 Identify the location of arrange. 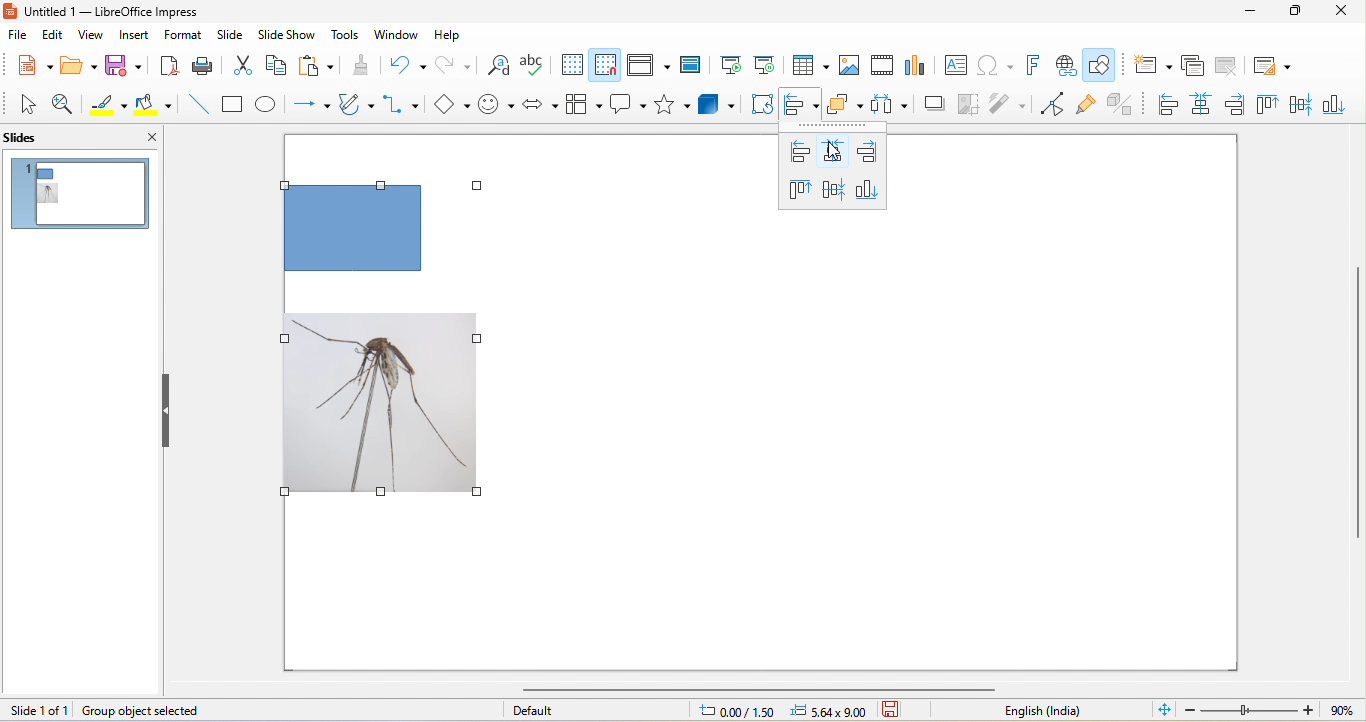
(847, 106).